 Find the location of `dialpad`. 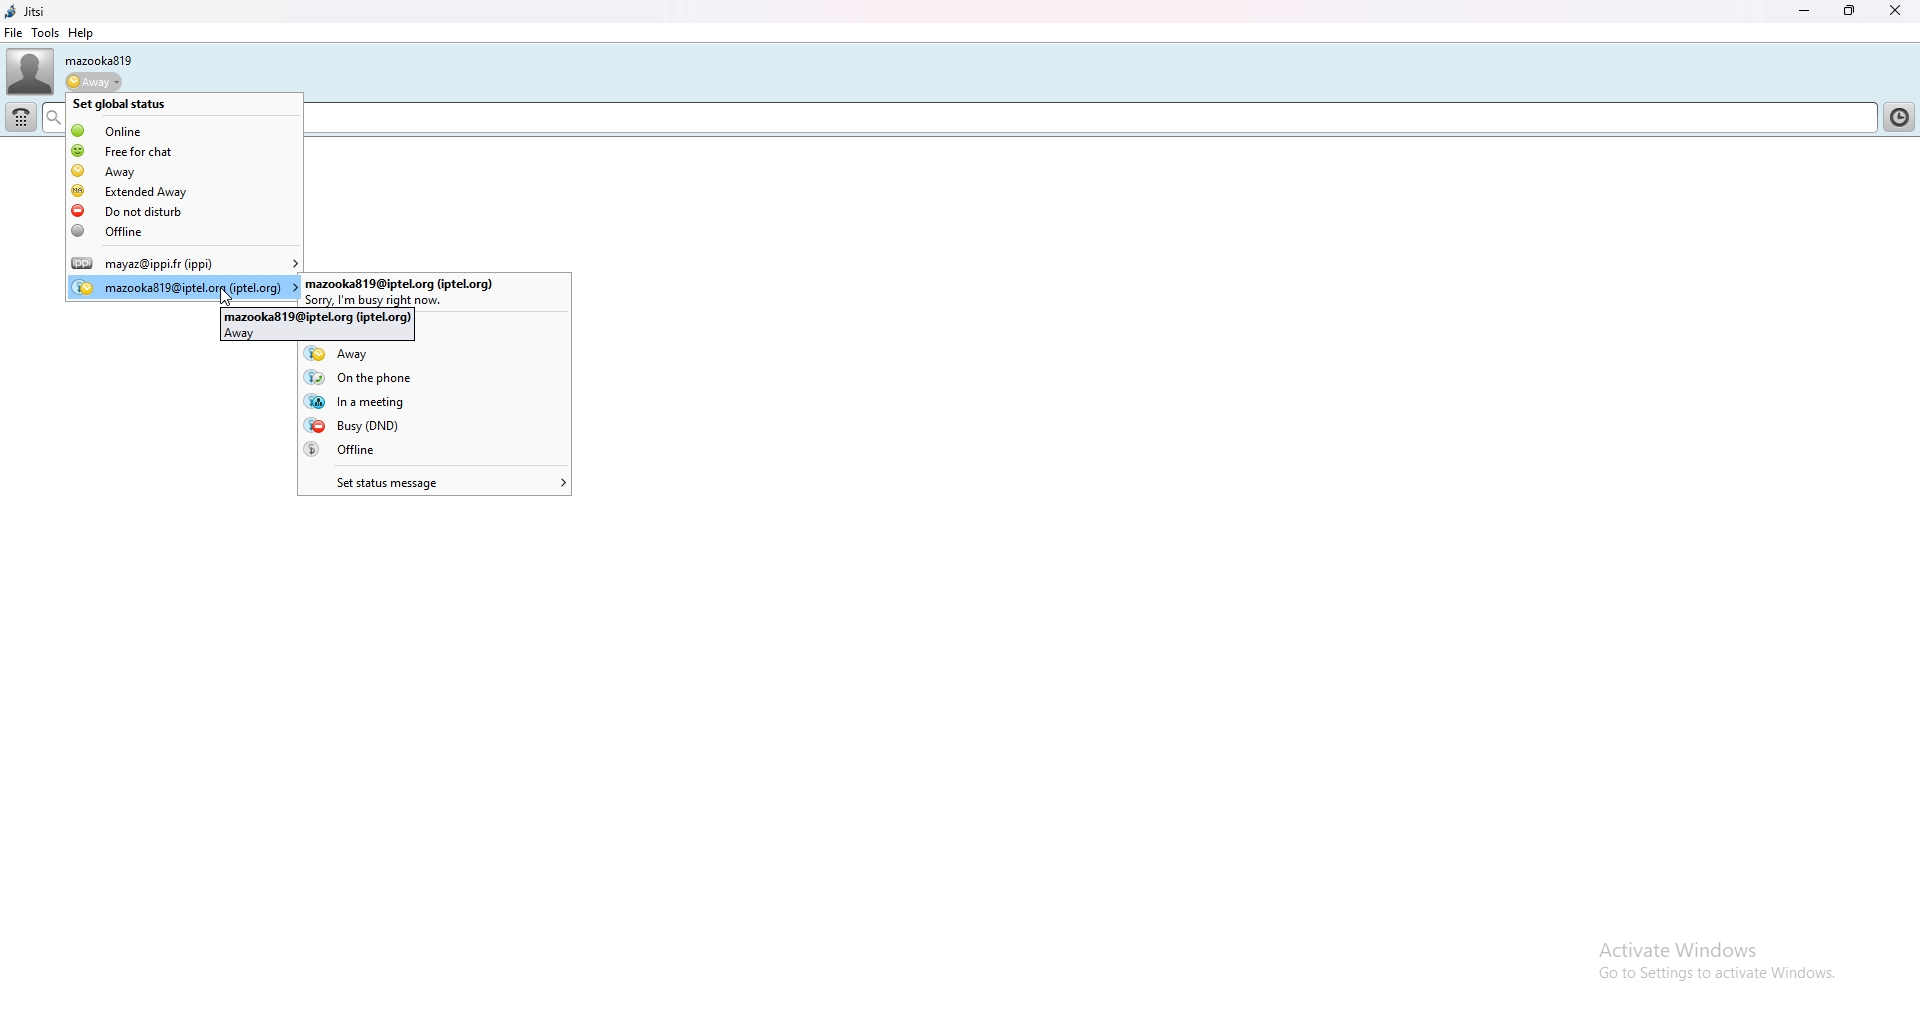

dialpad is located at coordinates (22, 118).